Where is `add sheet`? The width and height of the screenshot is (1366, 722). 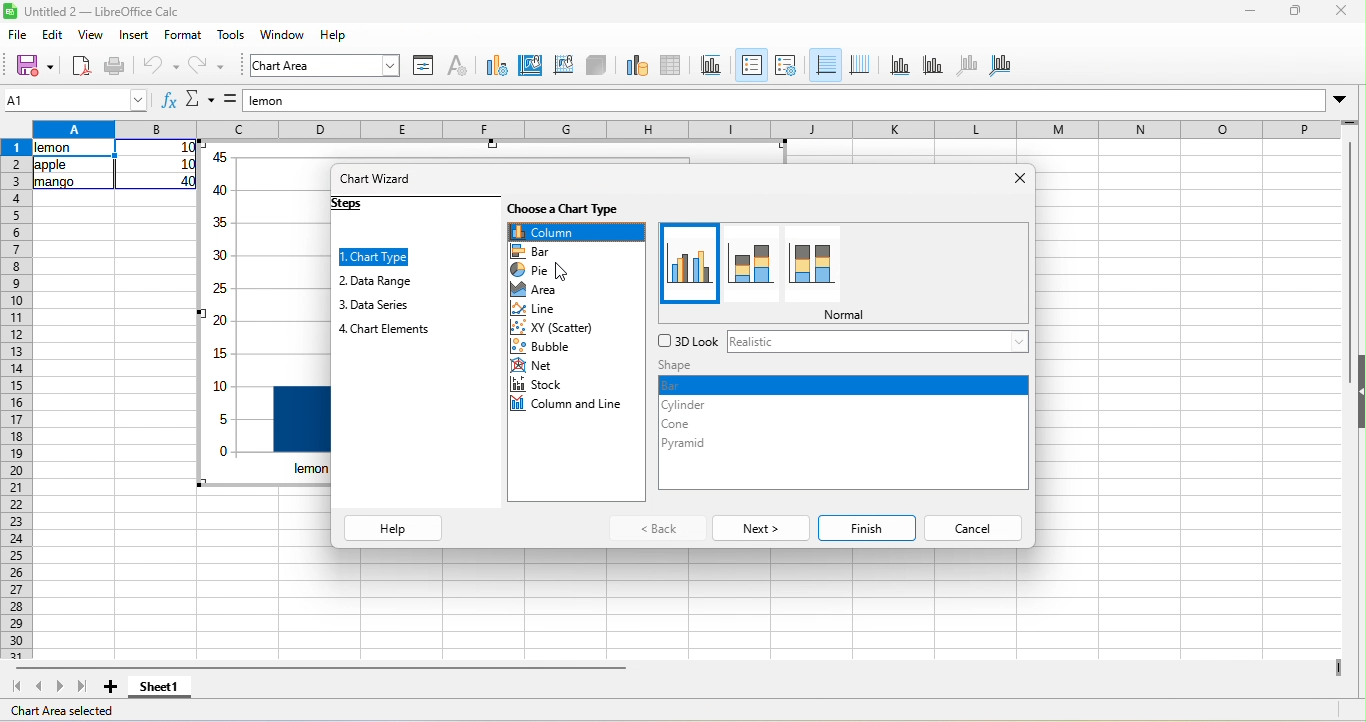
add sheet is located at coordinates (110, 687).